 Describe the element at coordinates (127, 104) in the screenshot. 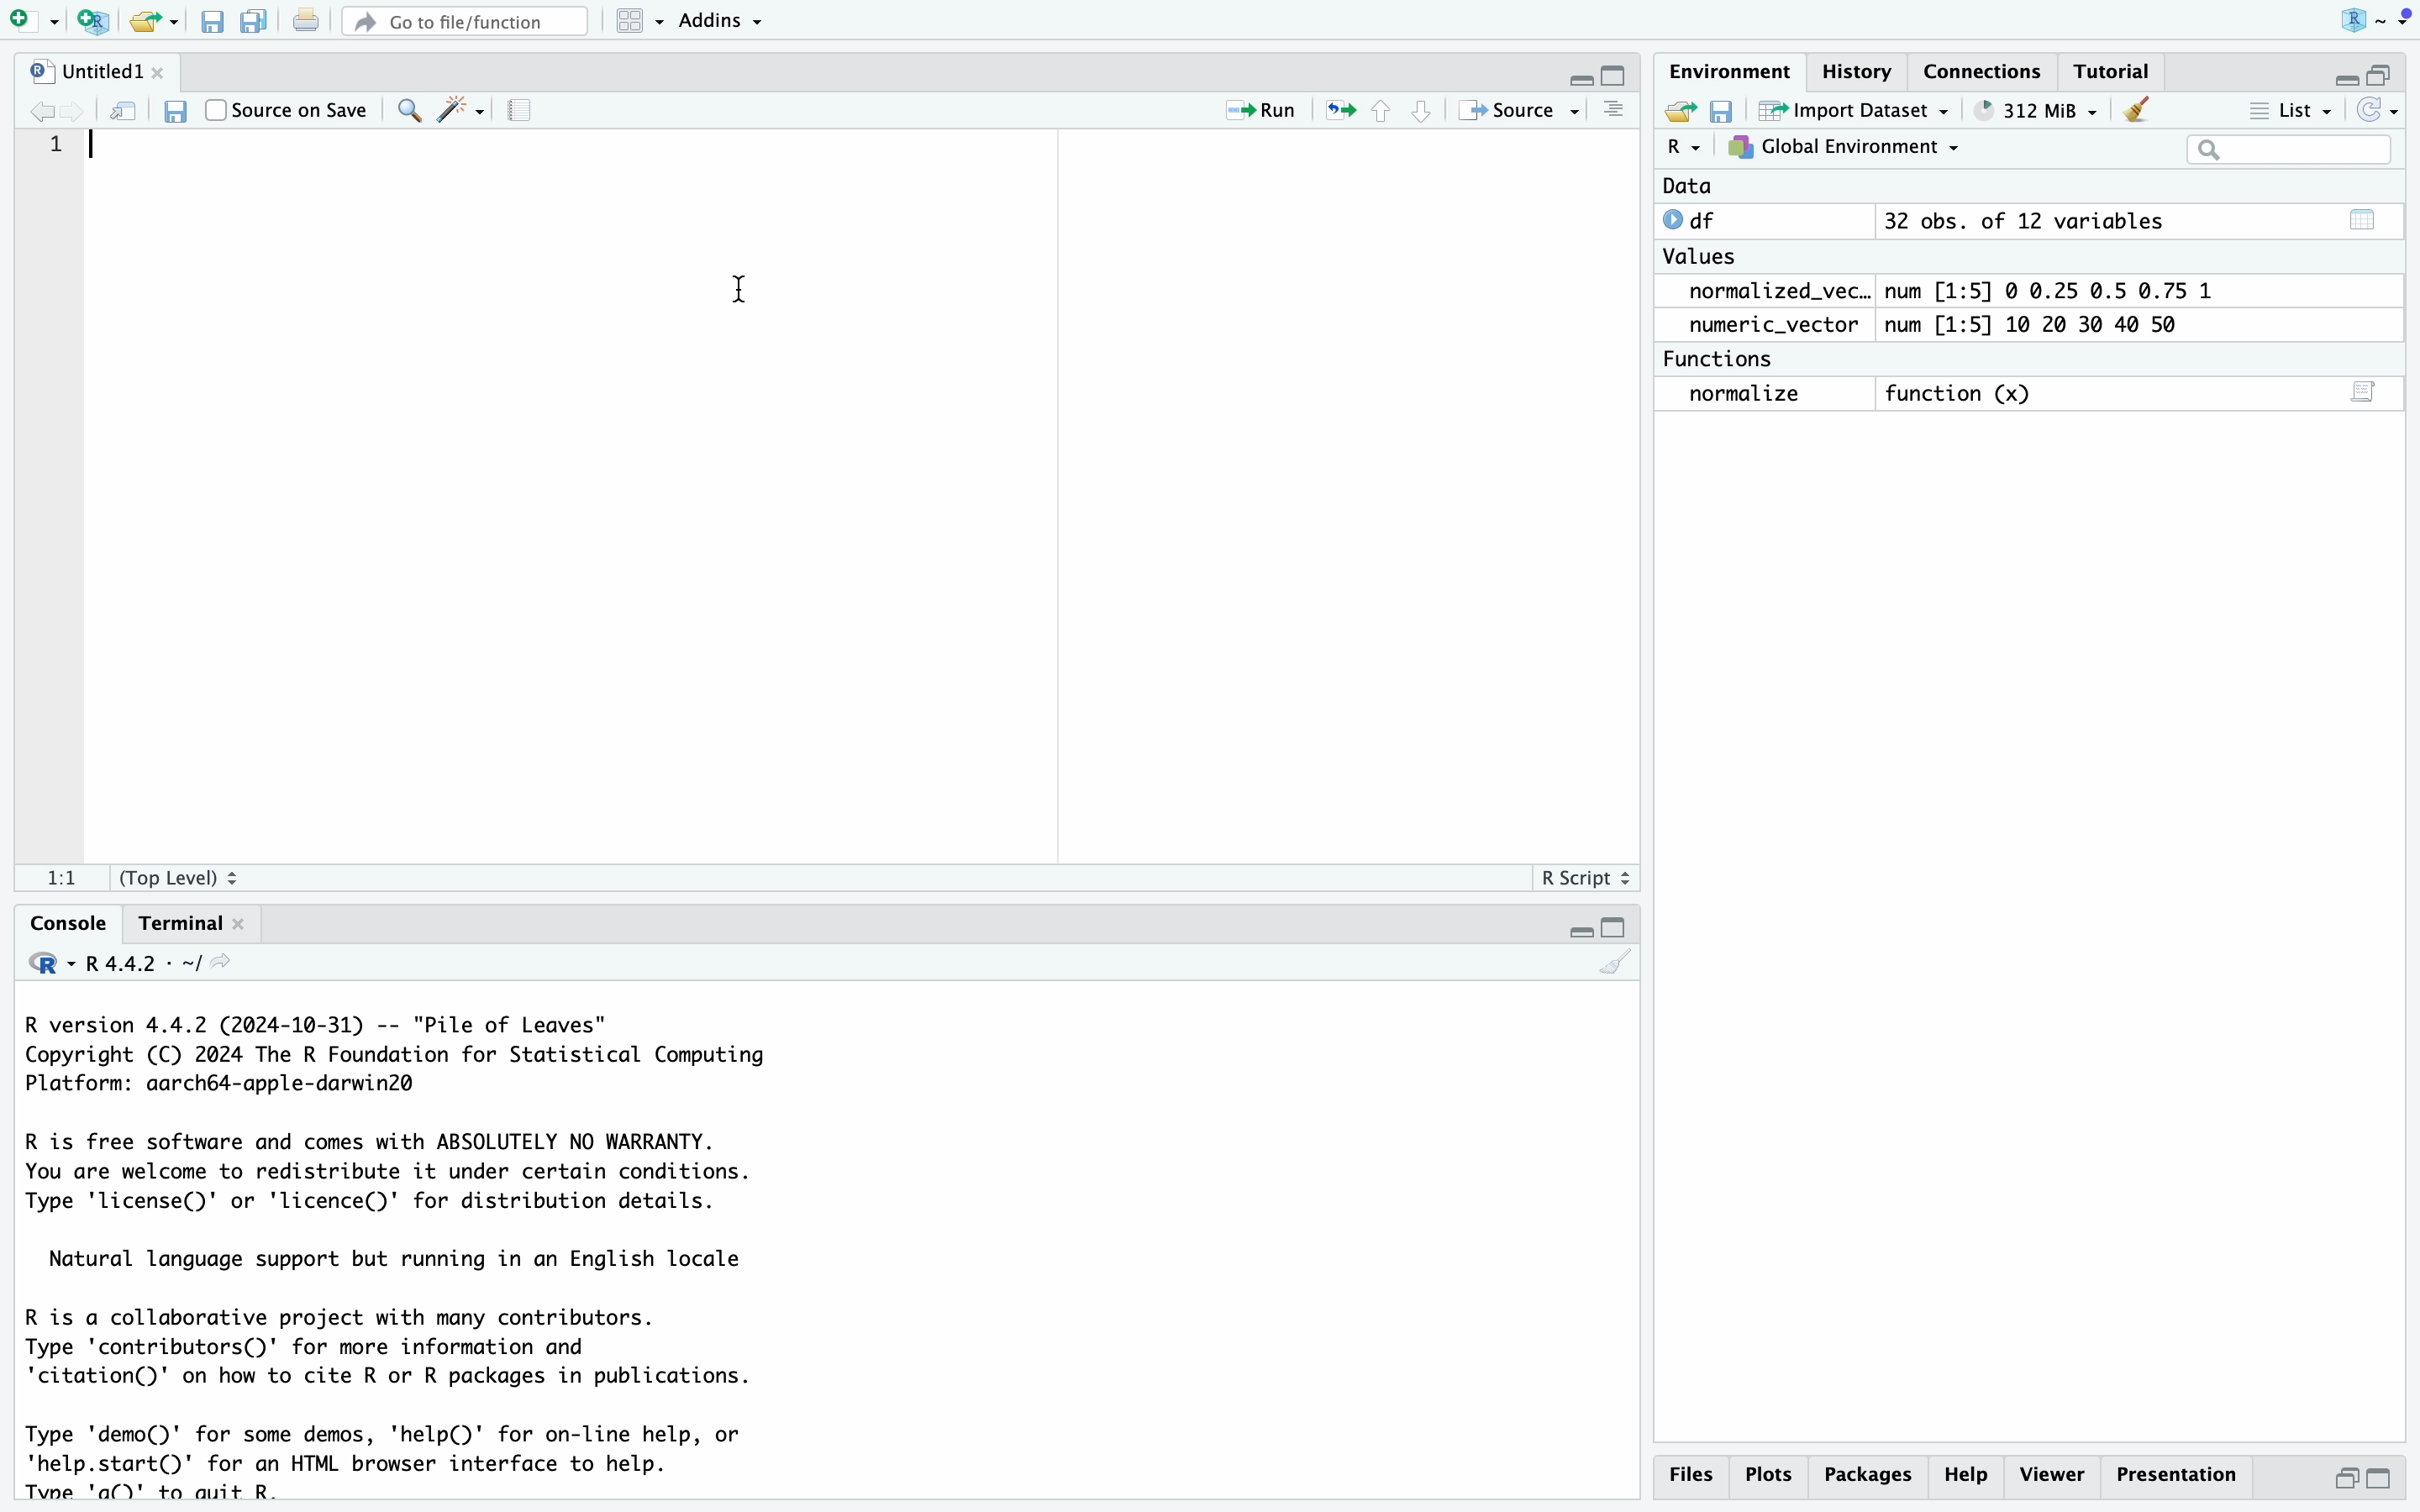

I see `show mw in new window` at that location.